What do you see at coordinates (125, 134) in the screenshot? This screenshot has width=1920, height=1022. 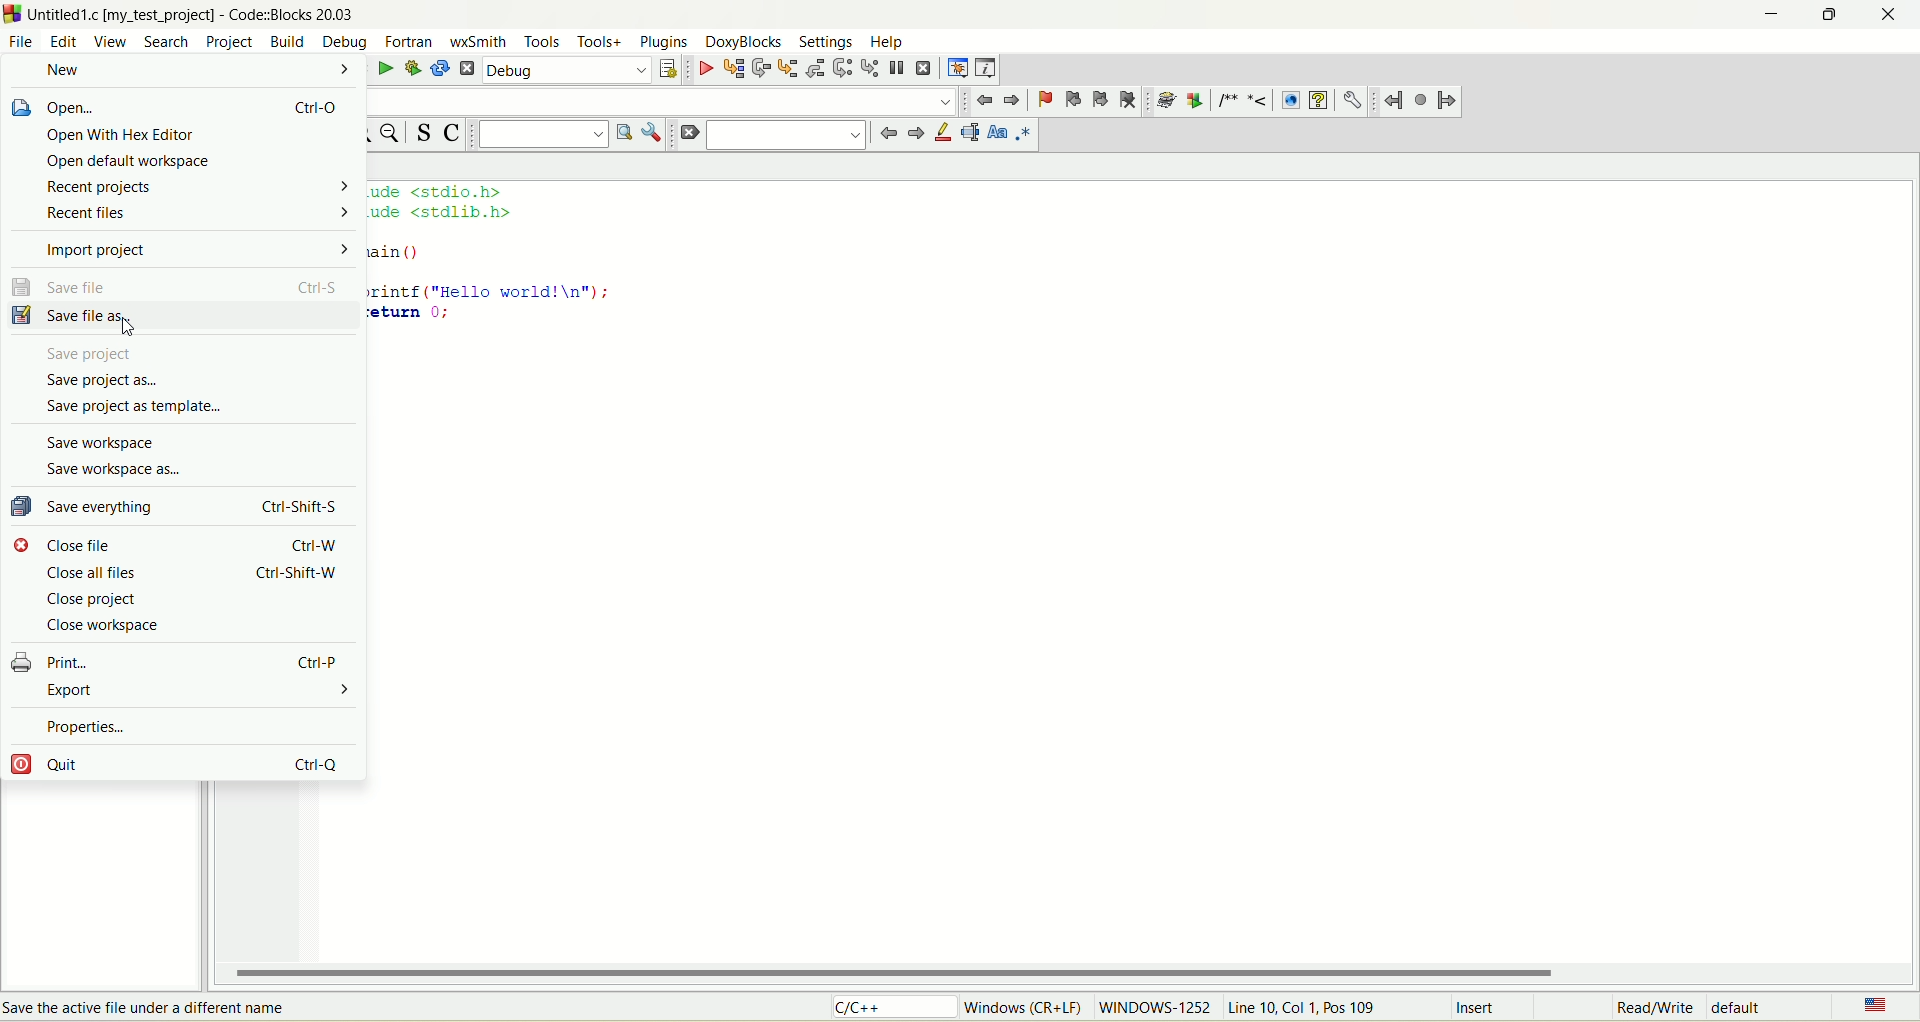 I see `open with hex editor` at bounding box center [125, 134].